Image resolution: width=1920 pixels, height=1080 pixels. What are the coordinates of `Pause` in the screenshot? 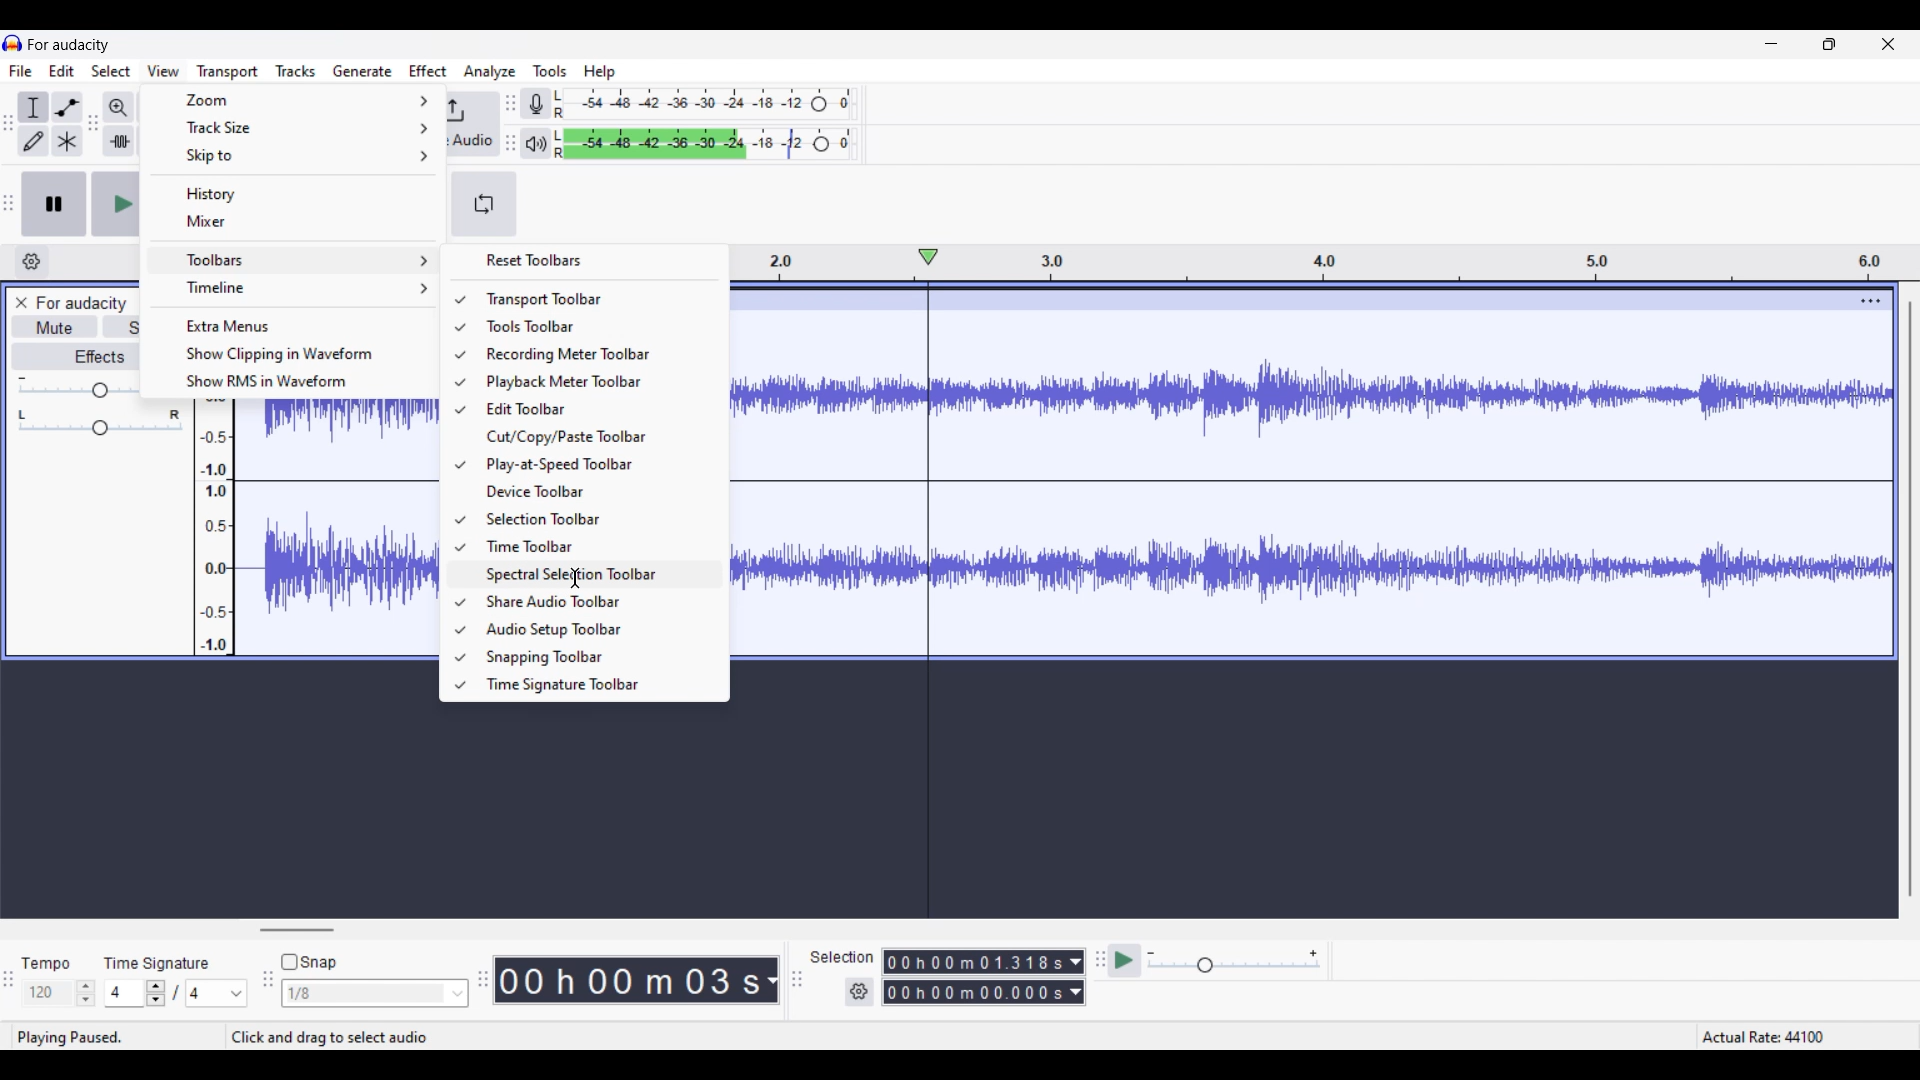 It's located at (54, 204).